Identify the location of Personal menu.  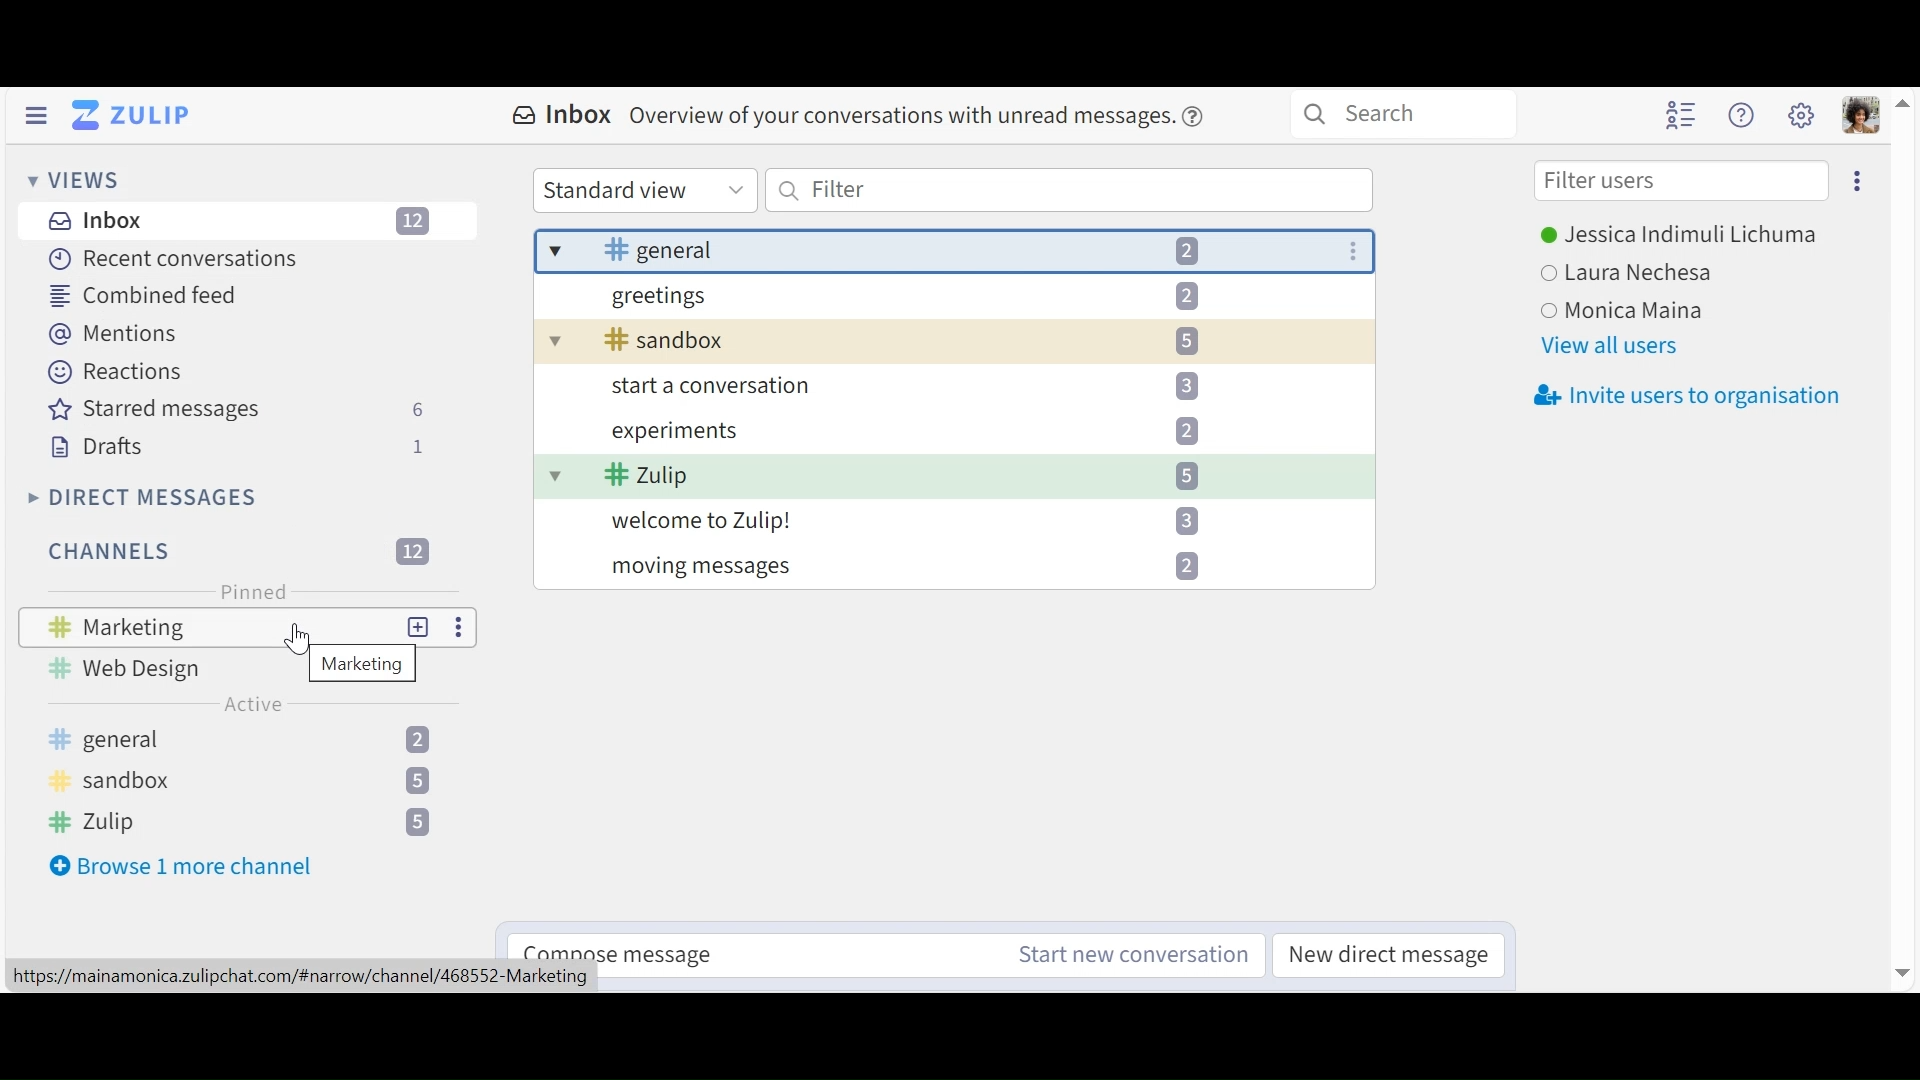
(1863, 117).